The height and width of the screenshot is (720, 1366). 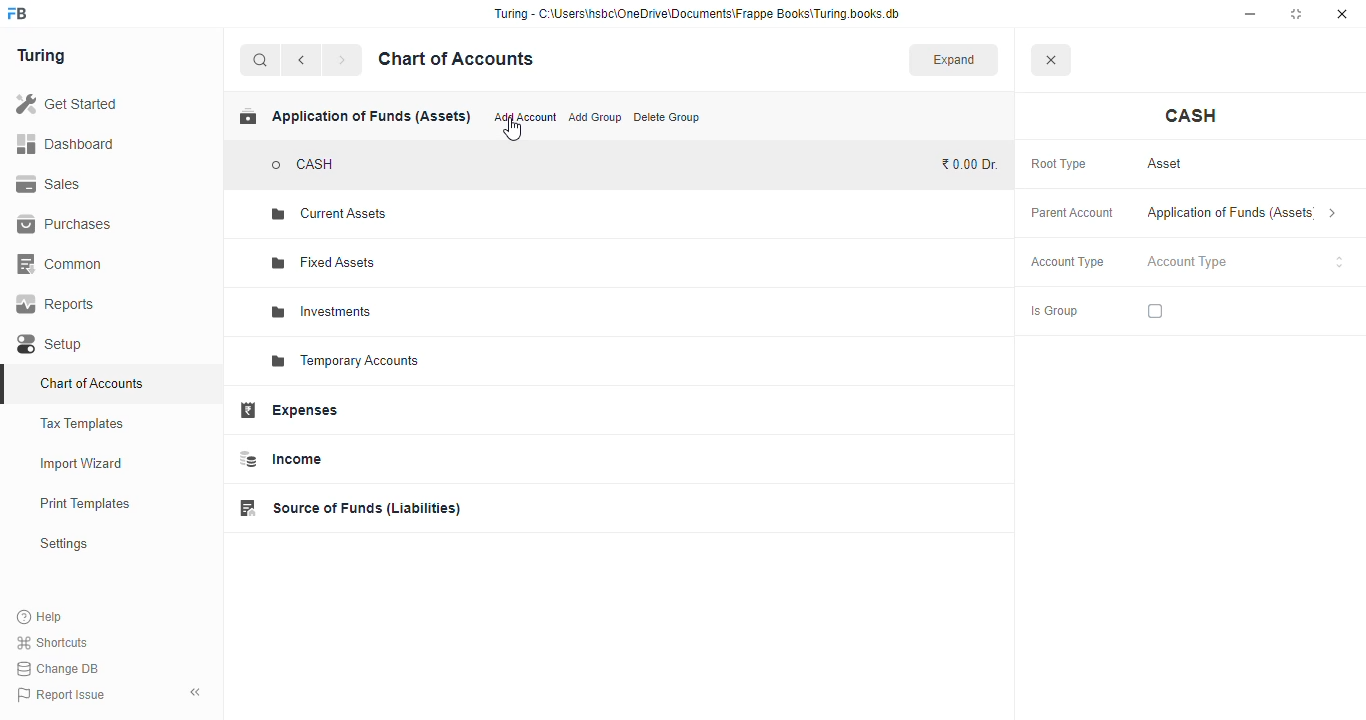 I want to click on chart of accounts, so click(x=92, y=383).